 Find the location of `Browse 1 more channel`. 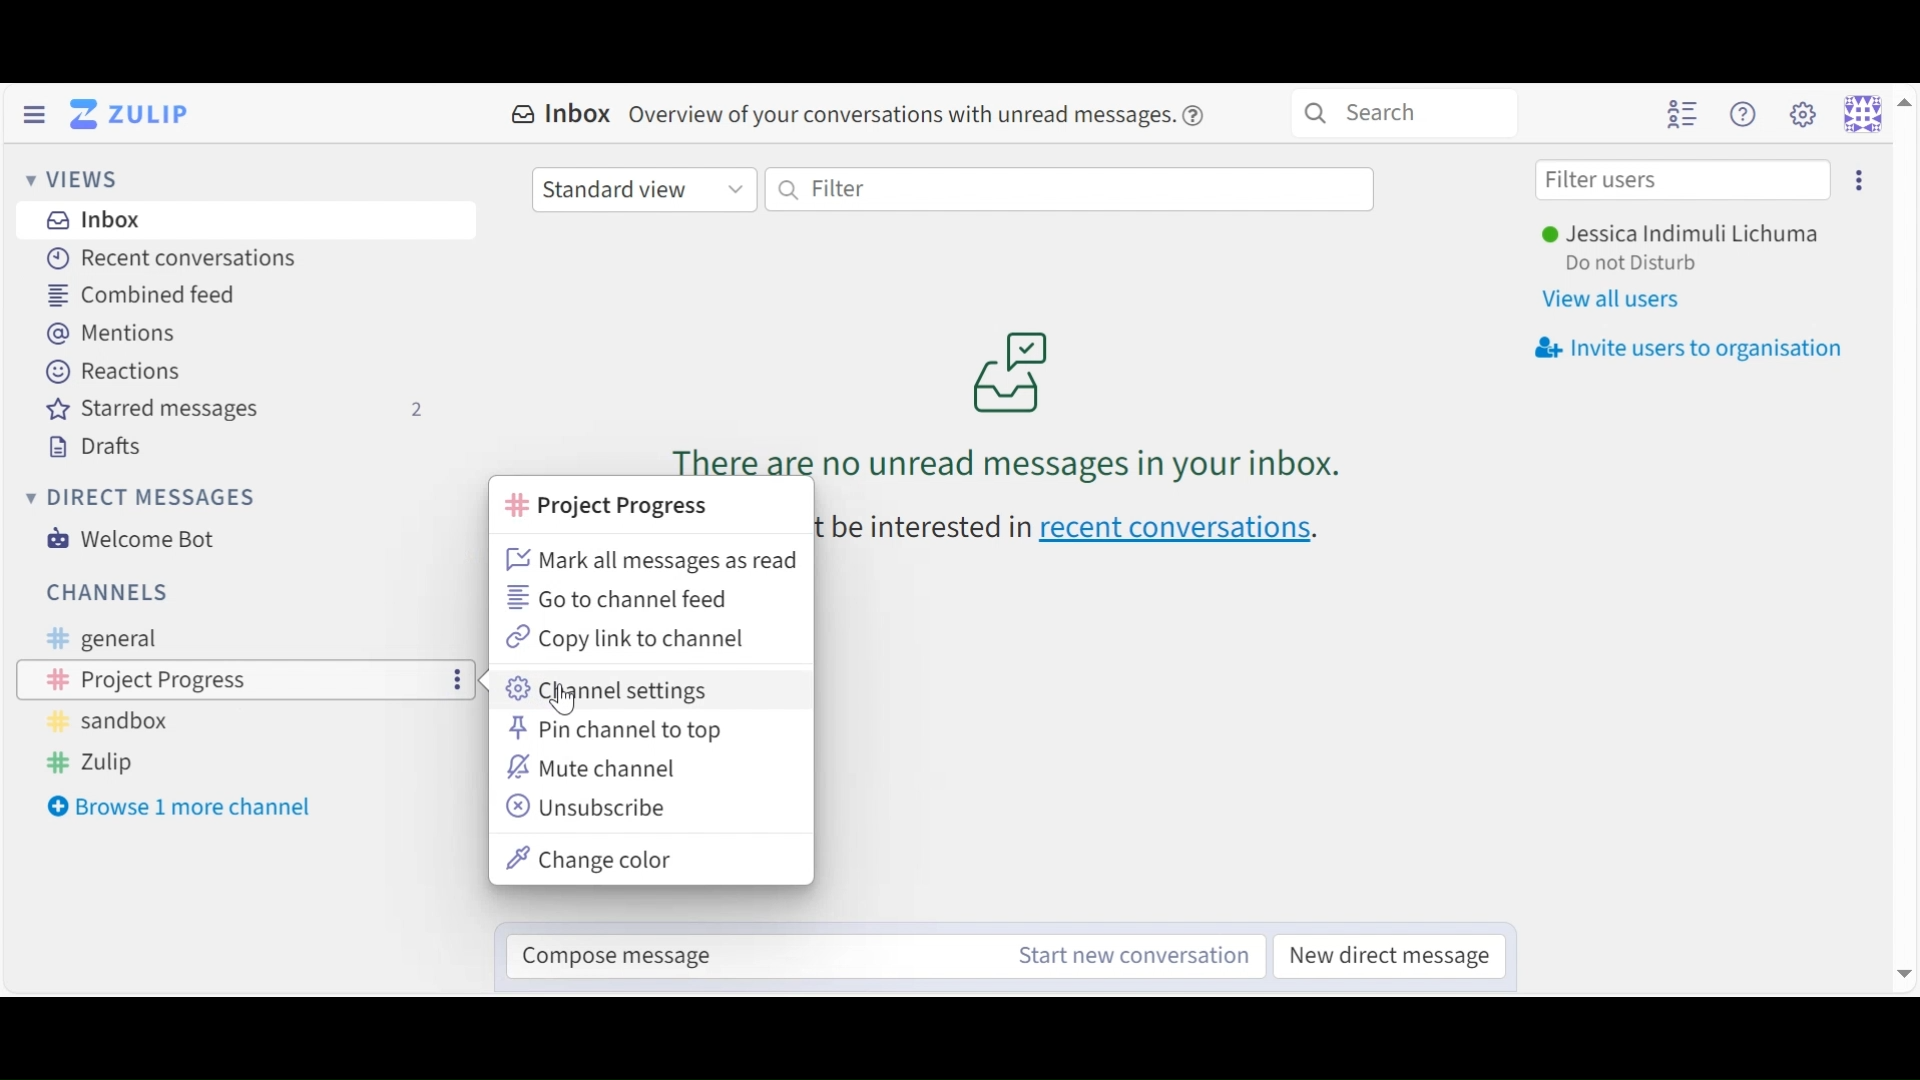

Browse 1 more channel is located at coordinates (190, 806).